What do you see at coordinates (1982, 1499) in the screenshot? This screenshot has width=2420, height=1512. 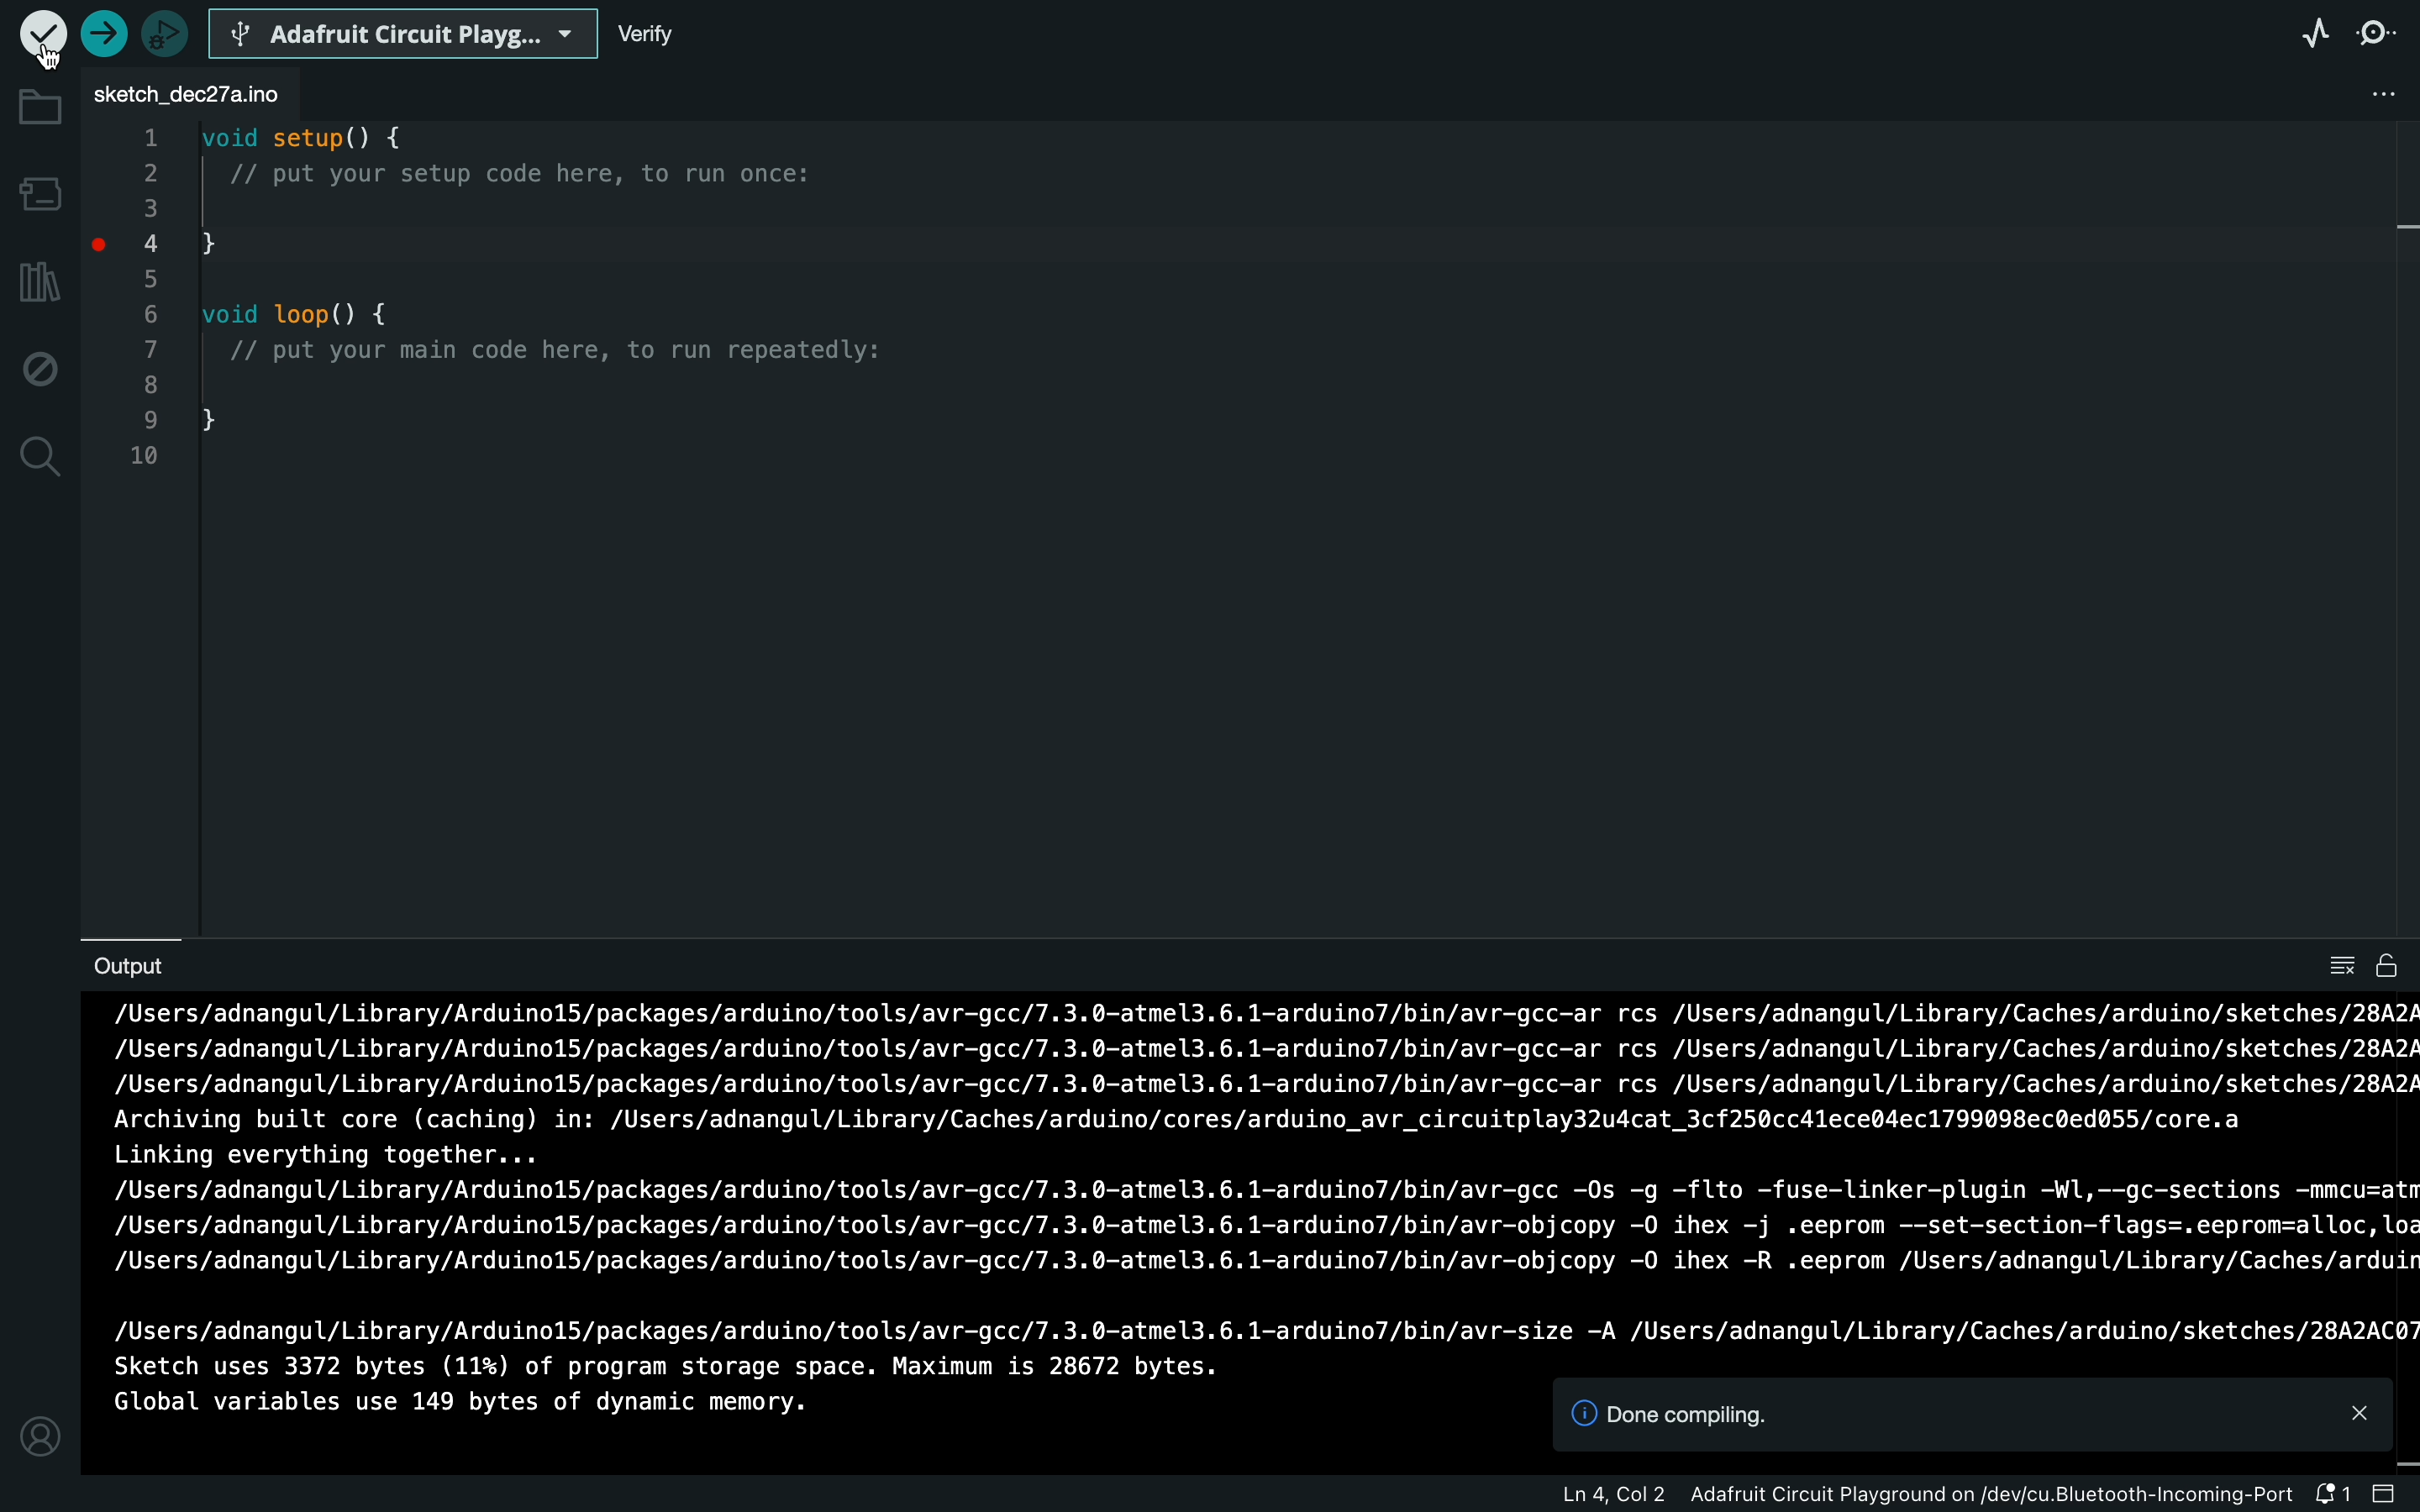 I see `file information` at bounding box center [1982, 1499].